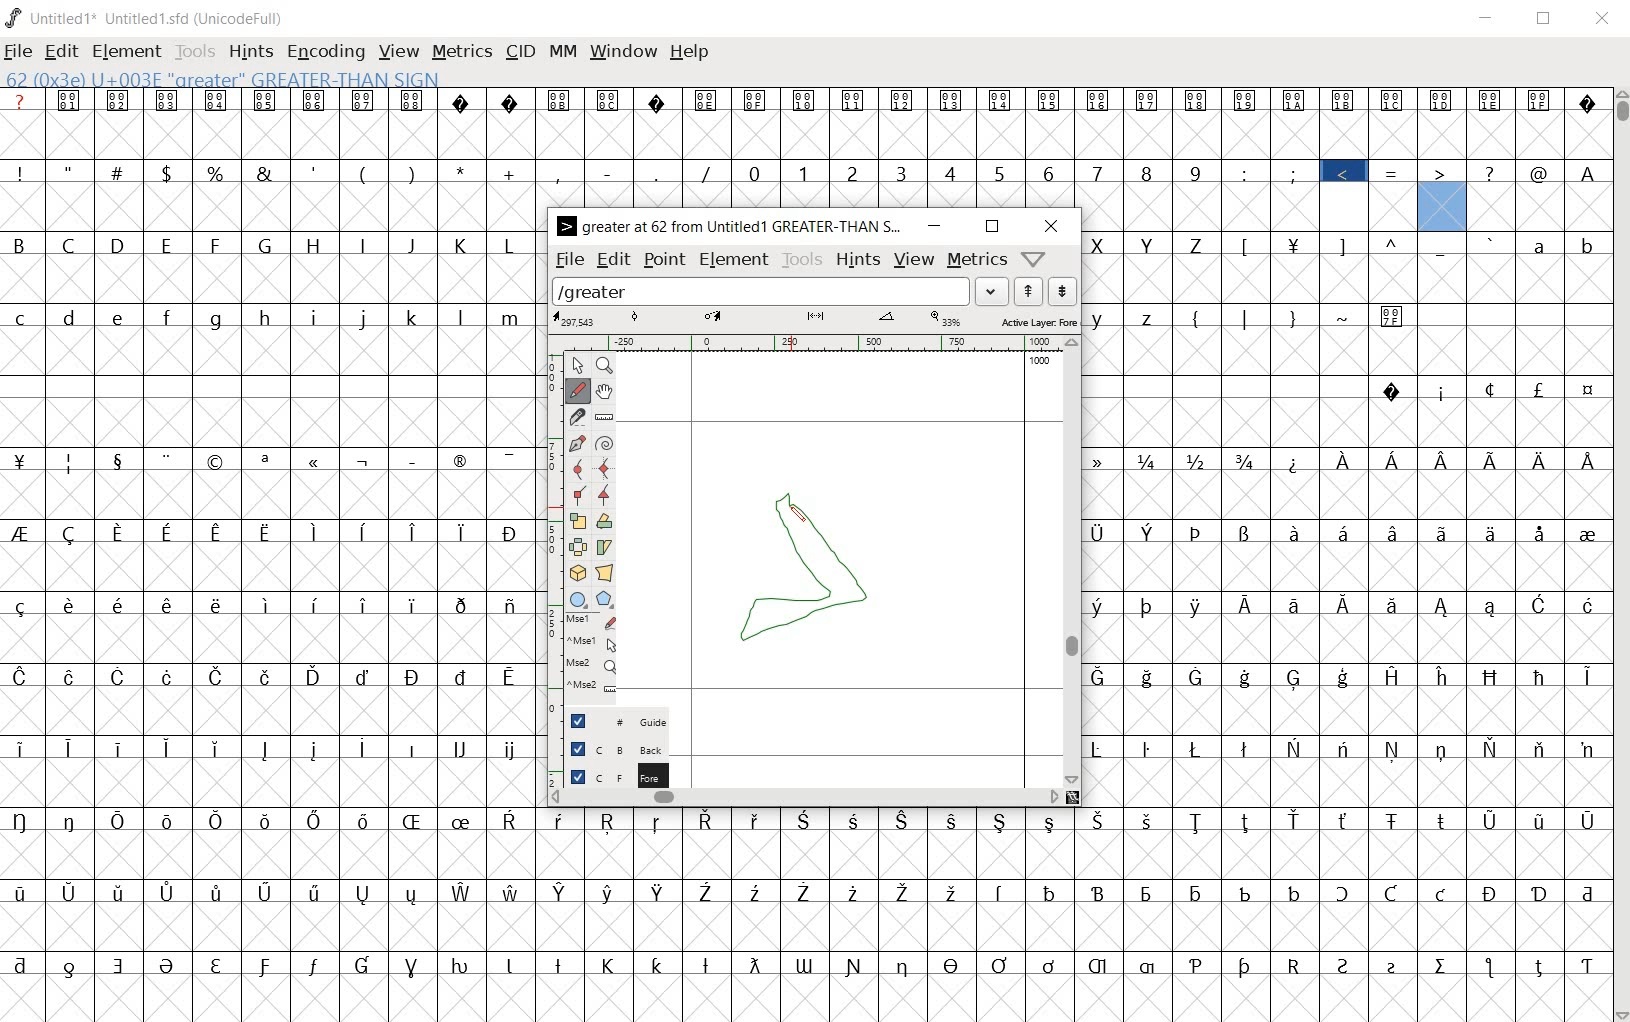 This screenshot has height=1022, width=1630. Describe the element at coordinates (605, 442) in the screenshot. I see `change whether spiro is active or not` at that location.